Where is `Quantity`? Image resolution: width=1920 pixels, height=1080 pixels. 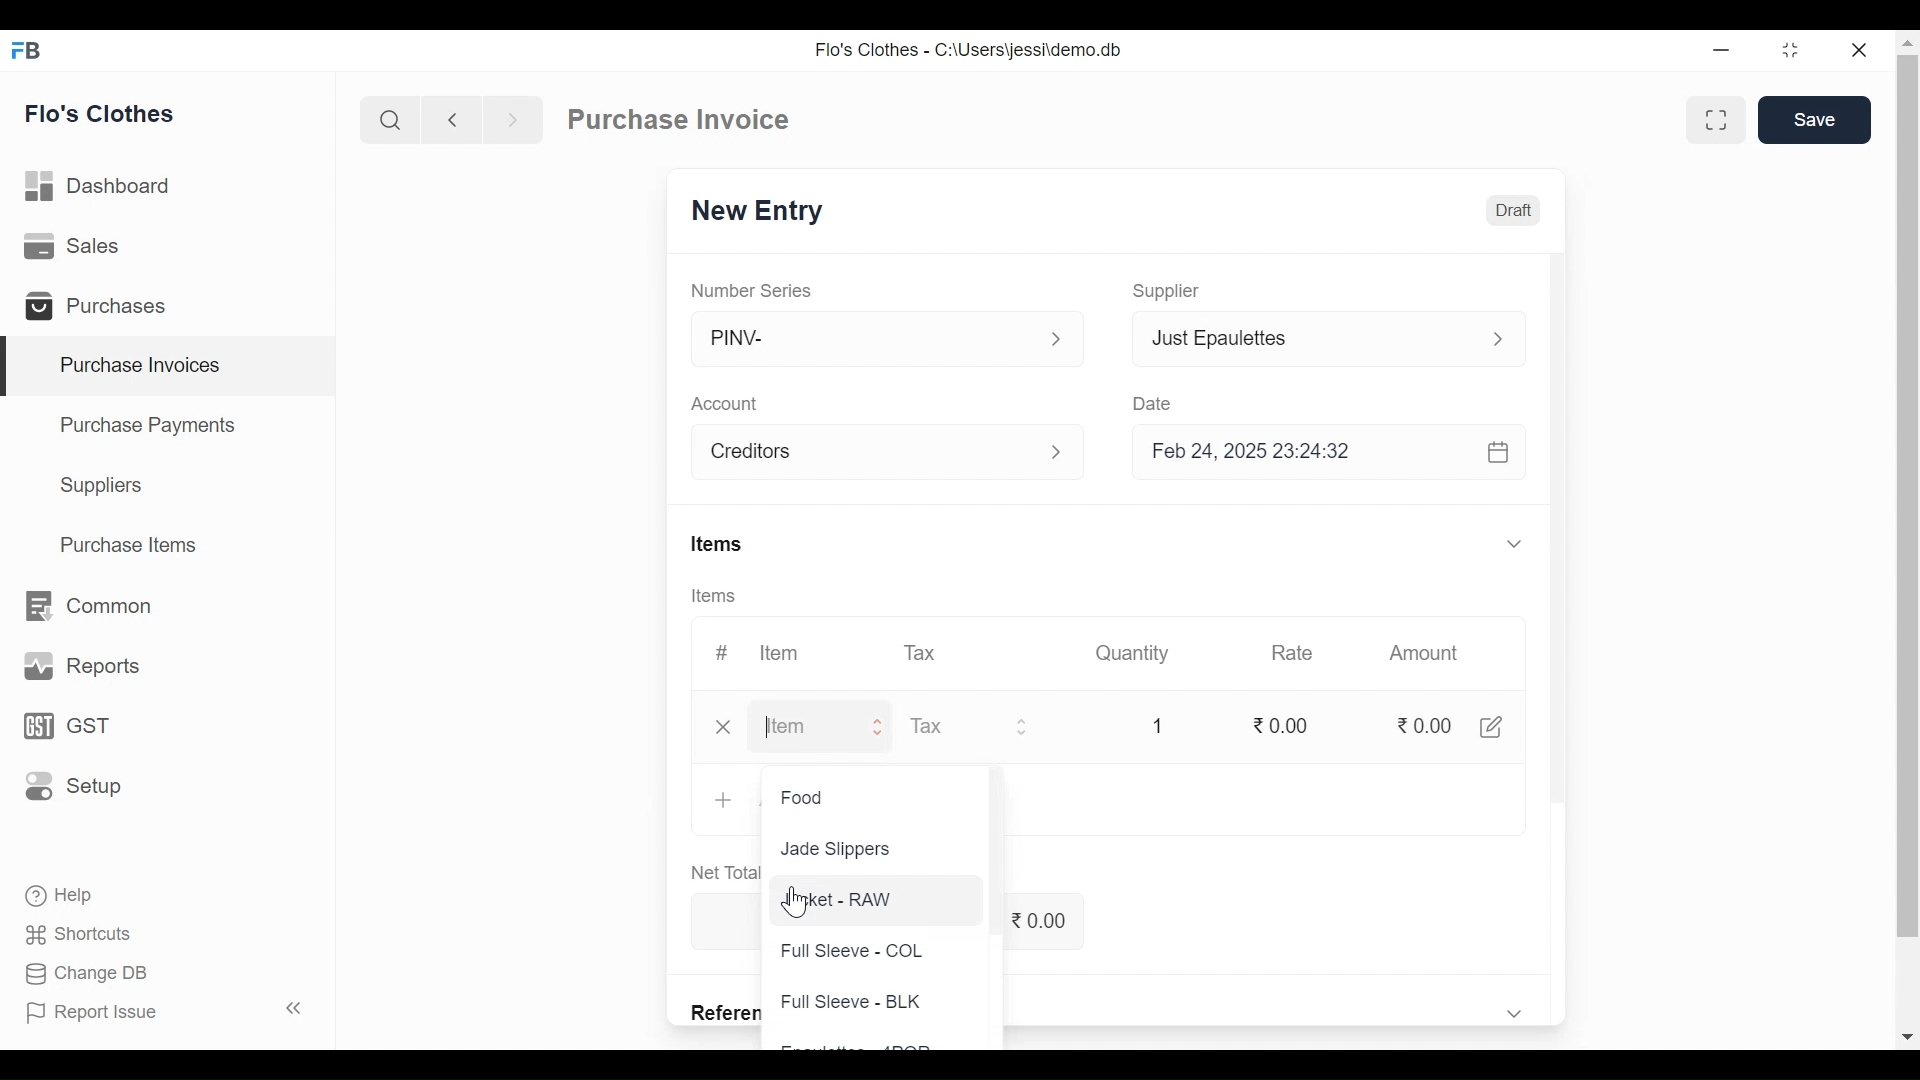
Quantity is located at coordinates (1134, 655).